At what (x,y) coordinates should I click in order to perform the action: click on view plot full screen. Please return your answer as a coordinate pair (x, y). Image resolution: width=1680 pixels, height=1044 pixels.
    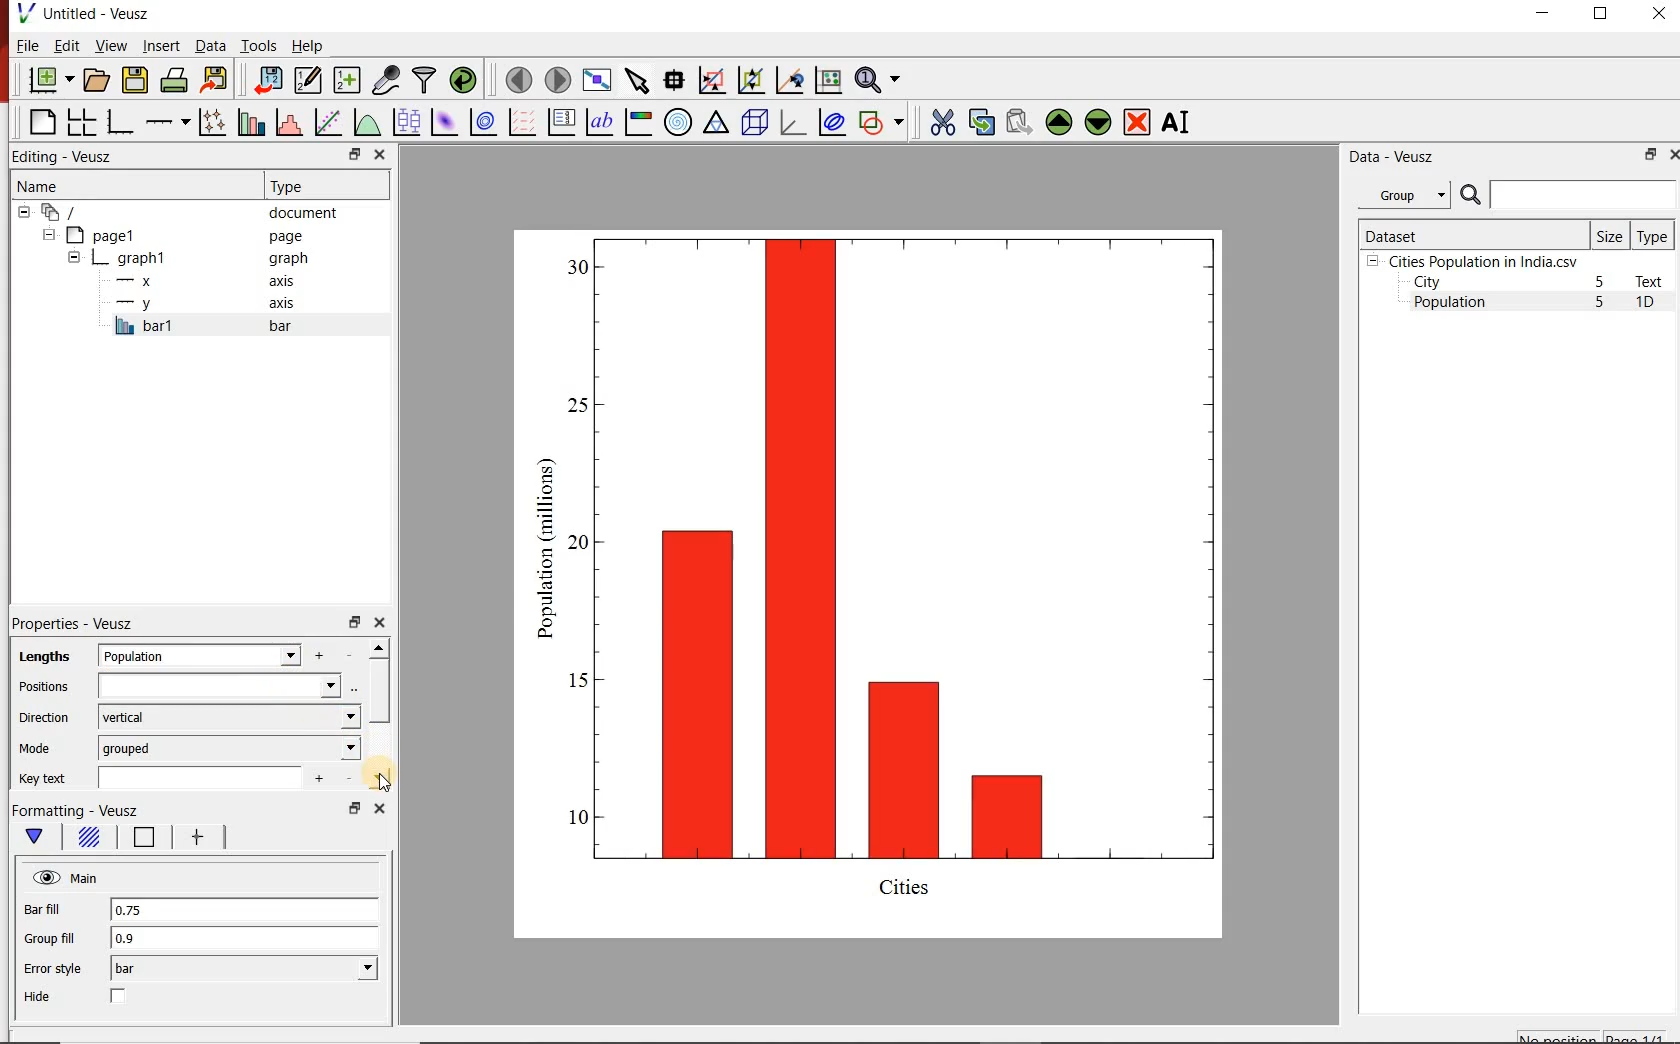
    Looking at the image, I should click on (597, 80).